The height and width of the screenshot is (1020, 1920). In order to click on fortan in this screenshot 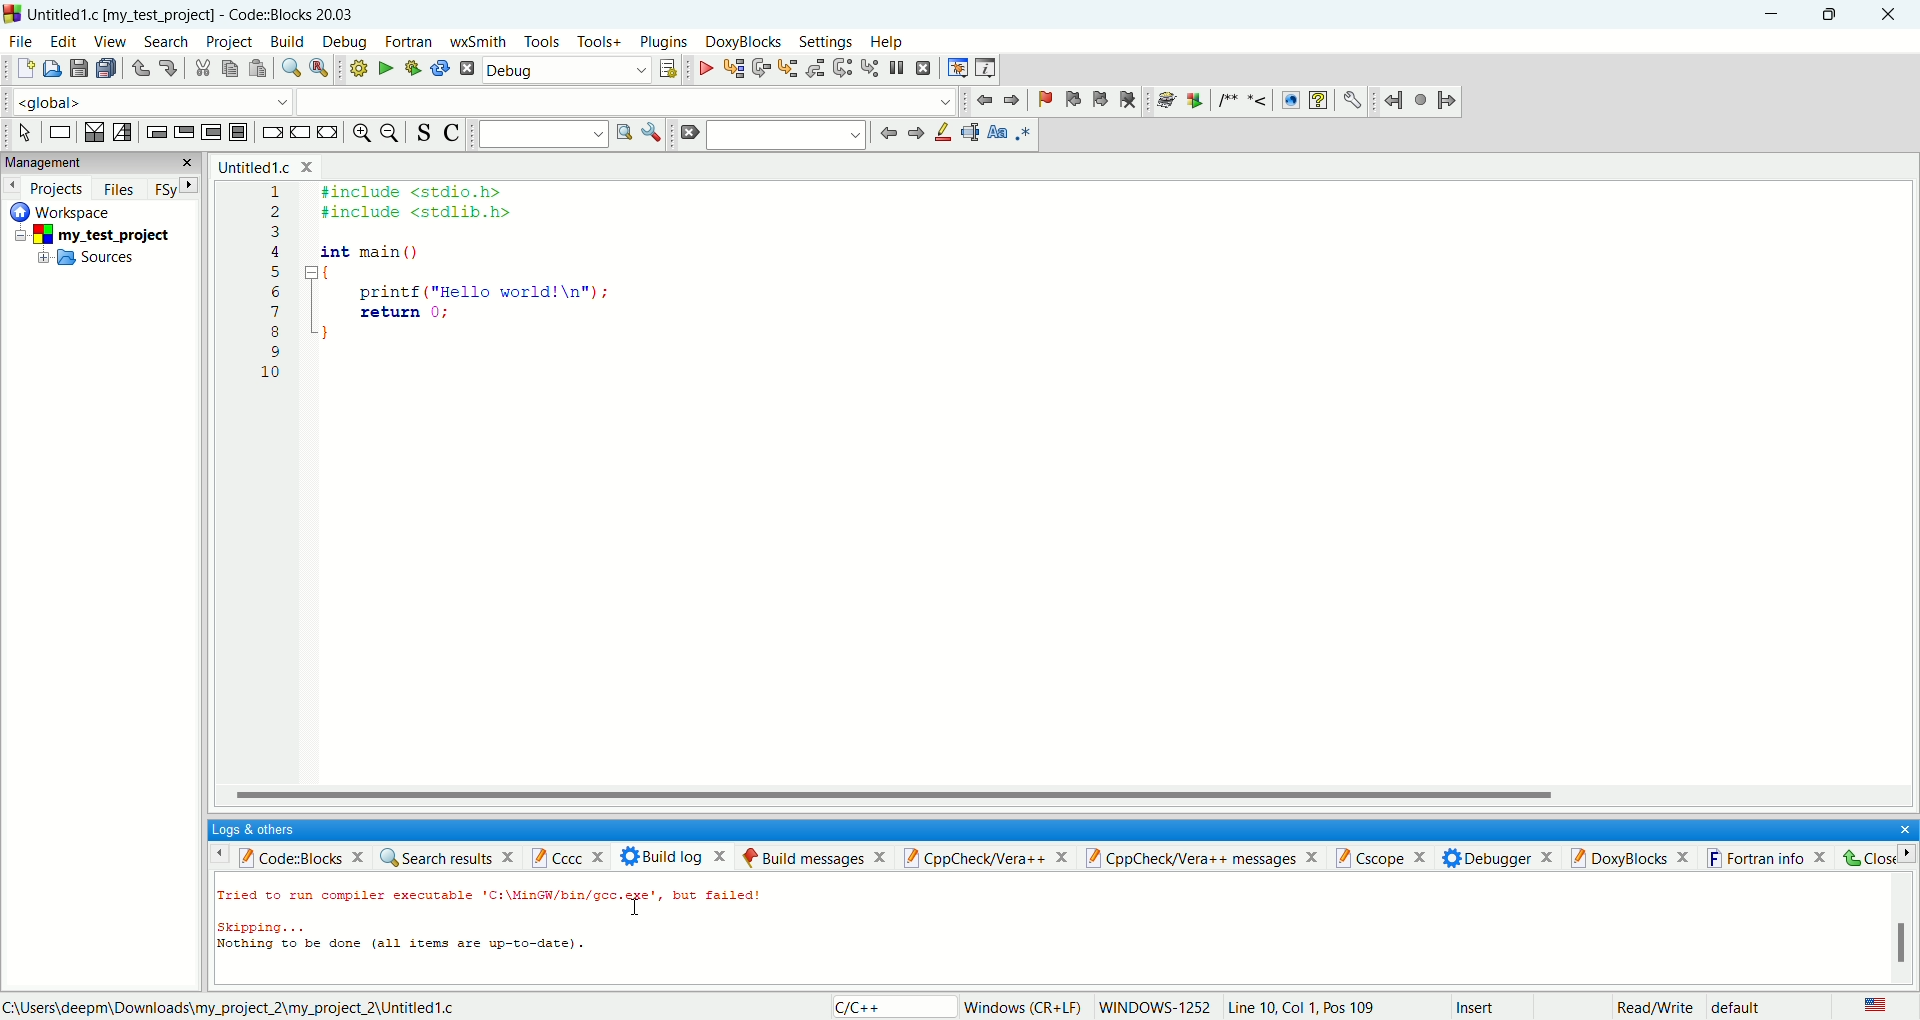, I will do `click(411, 43)`.